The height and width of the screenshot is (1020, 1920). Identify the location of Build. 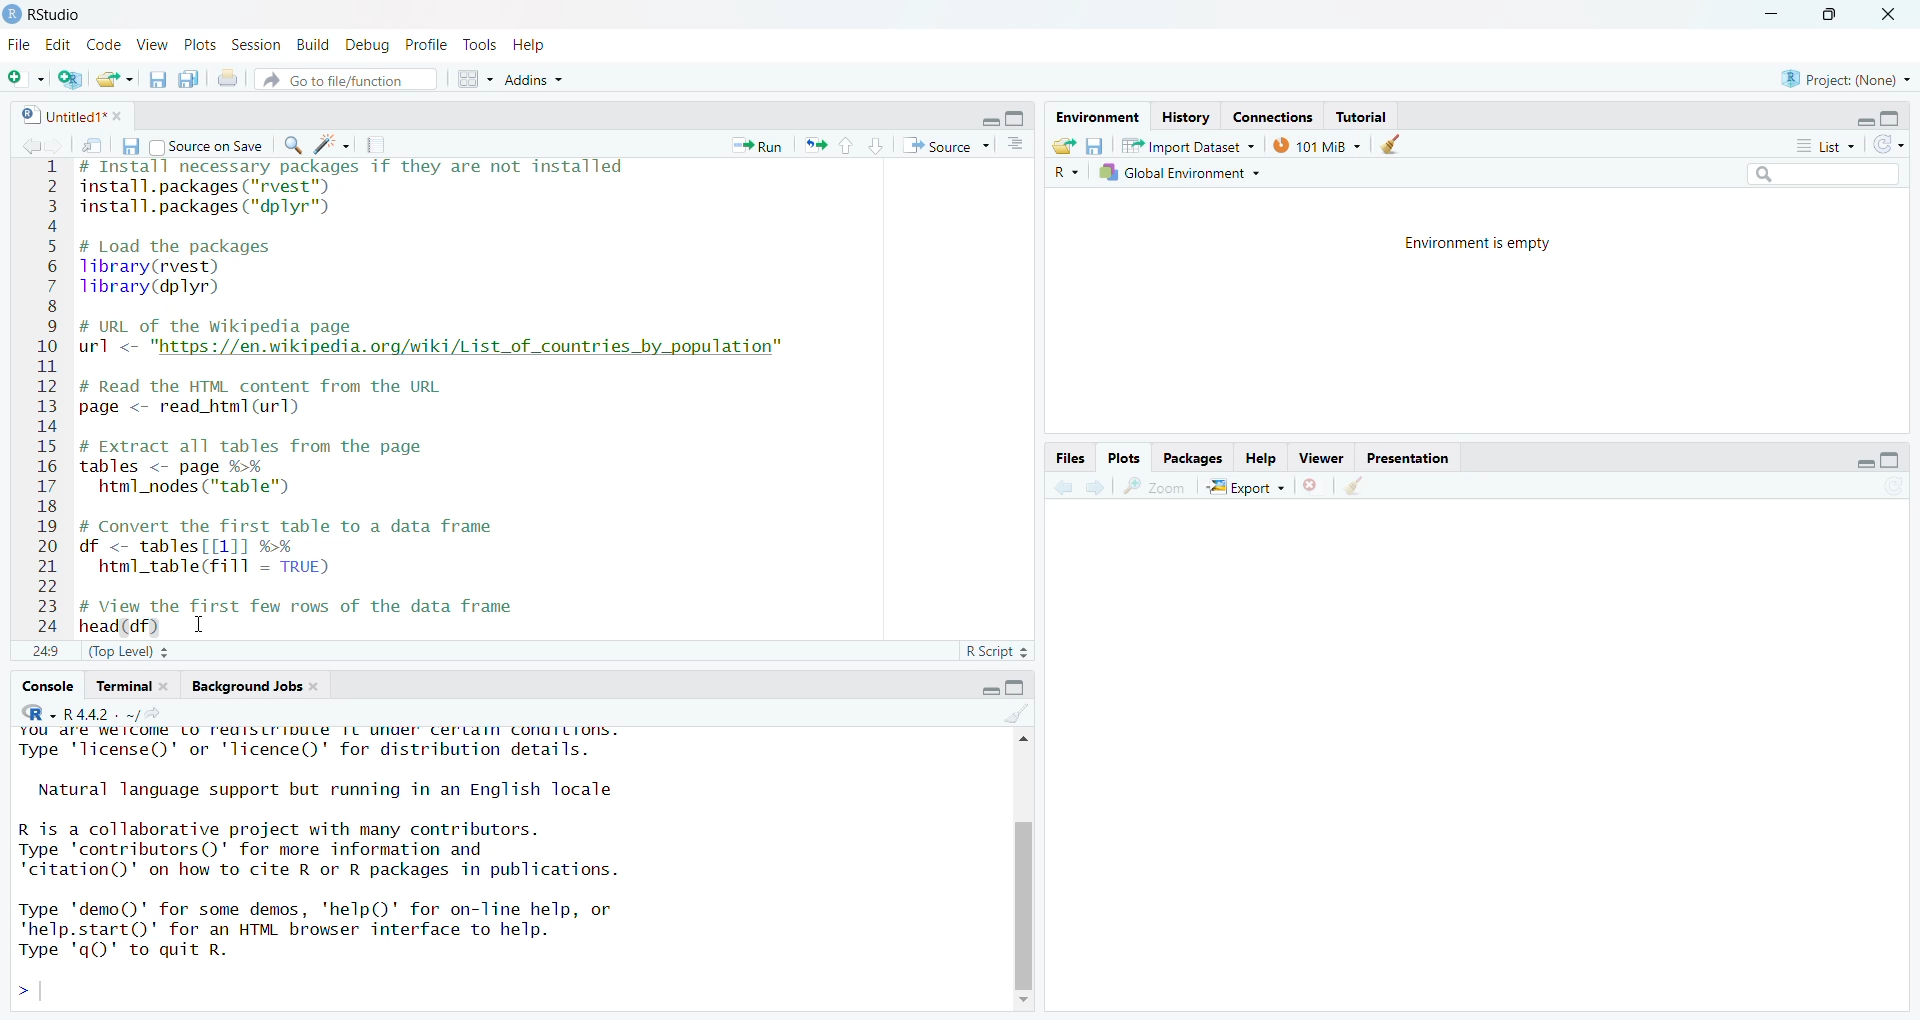
(315, 46).